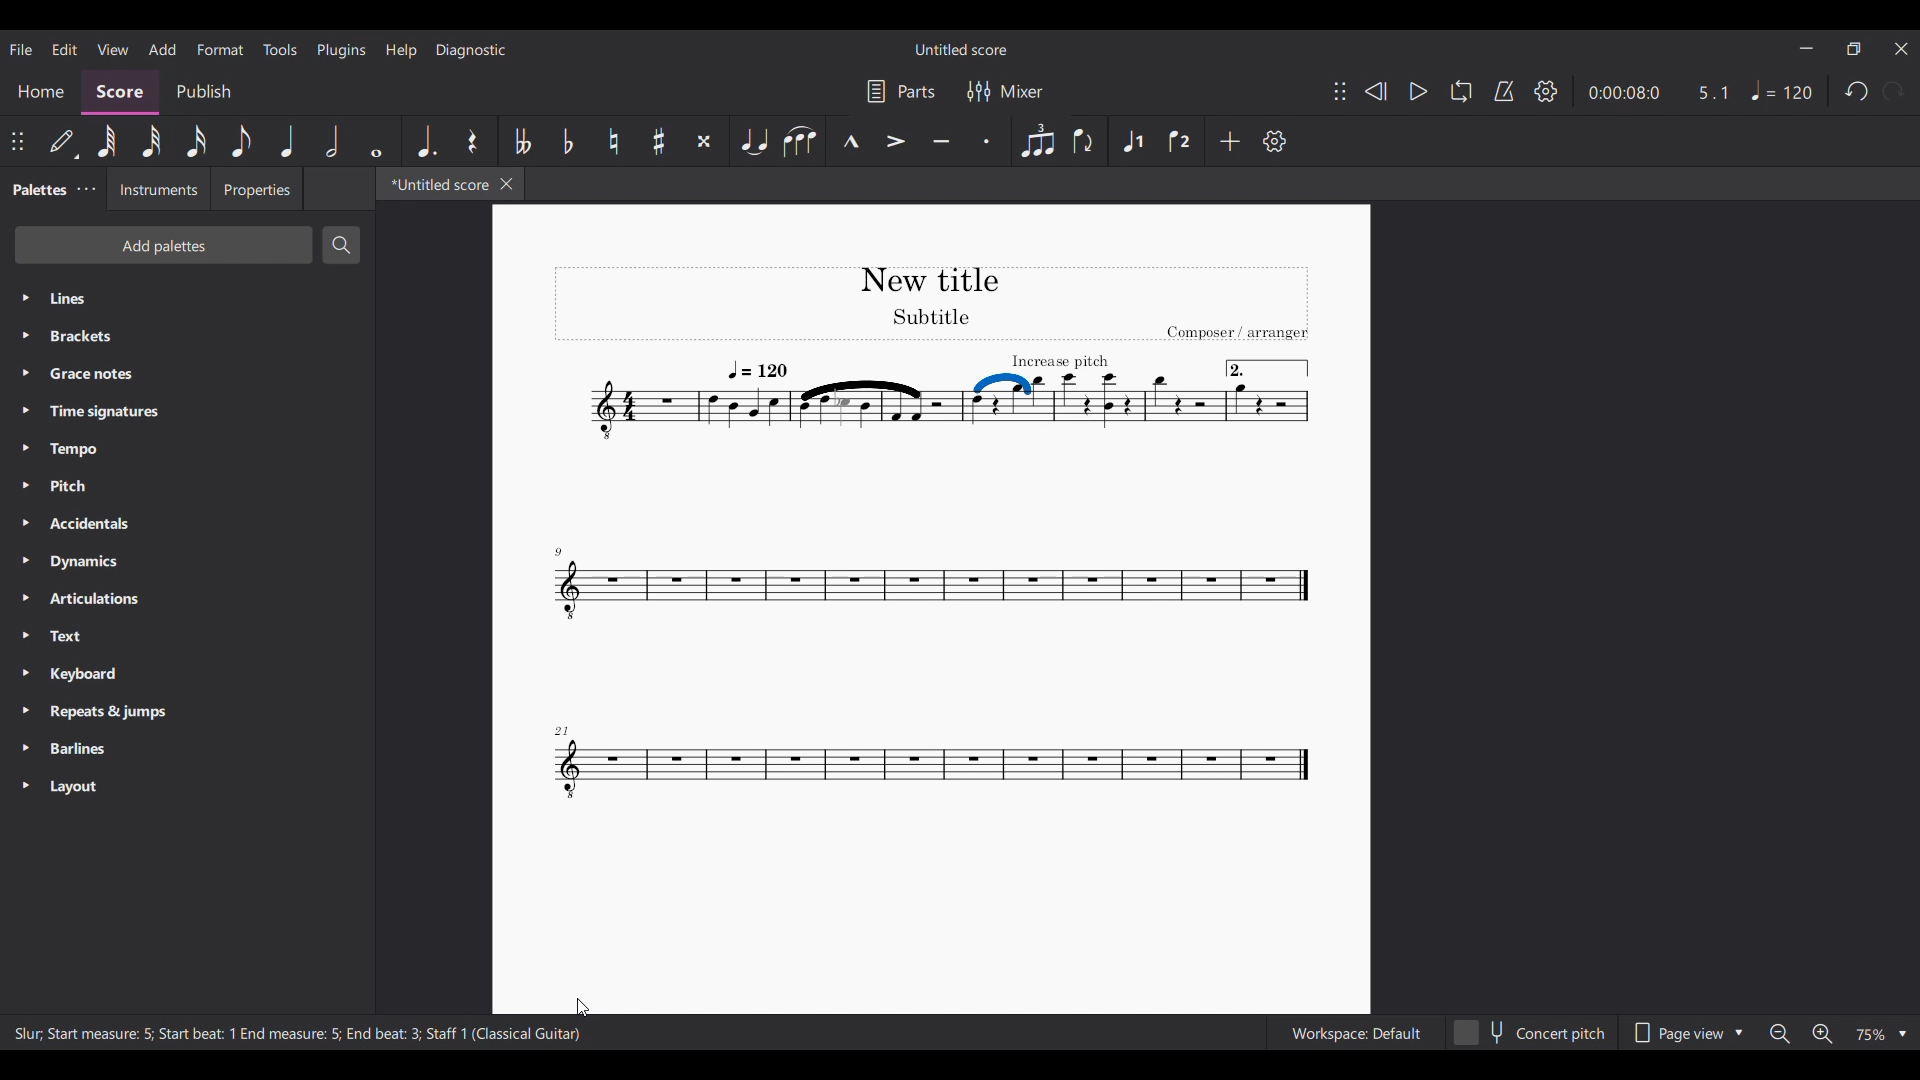  I want to click on Text, so click(187, 636).